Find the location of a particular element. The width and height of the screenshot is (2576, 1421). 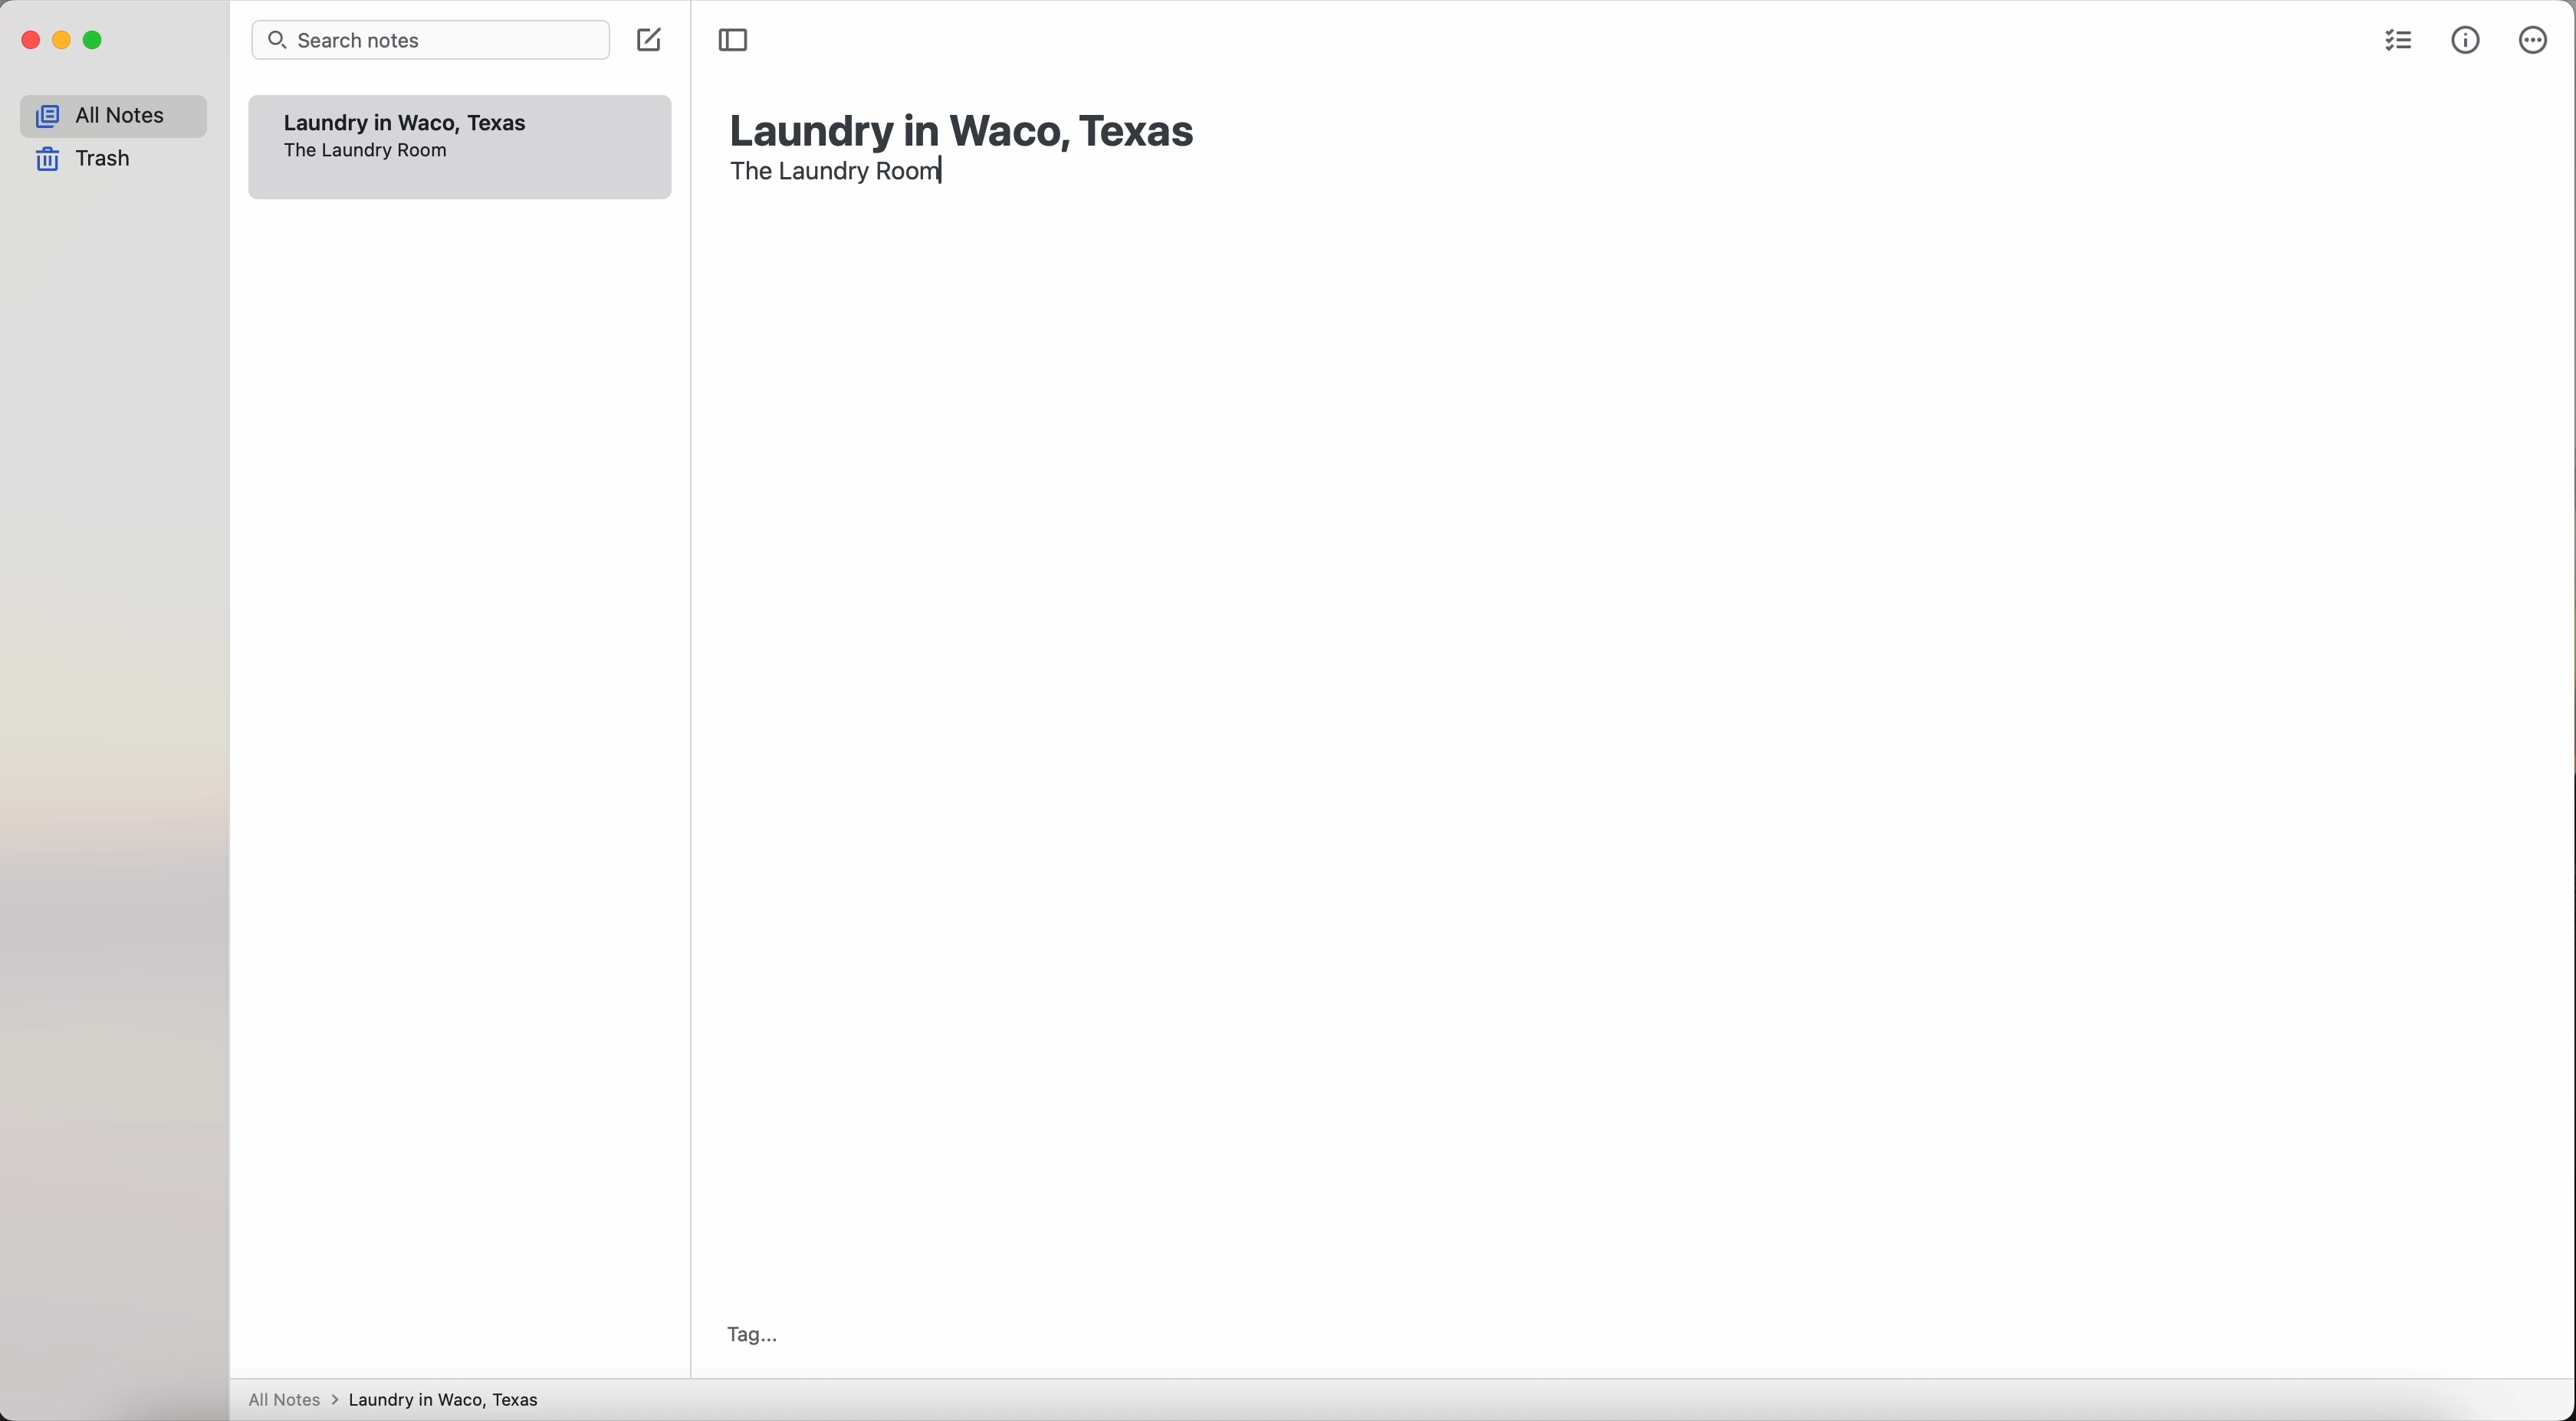

minimize app is located at coordinates (63, 40).